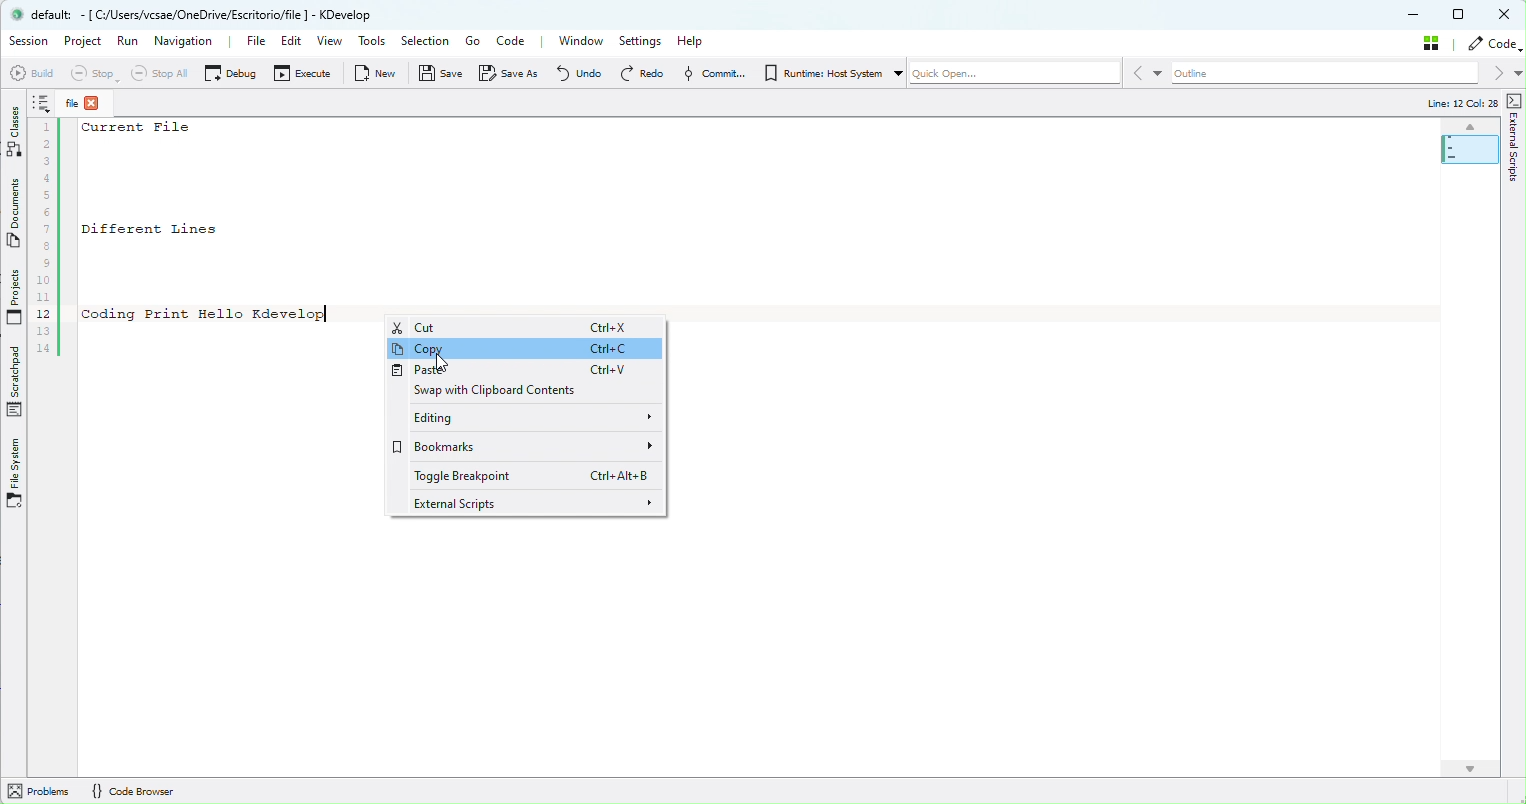 Image resolution: width=1526 pixels, height=804 pixels. What do you see at coordinates (831, 73) in the screenshot?
I see `Runtime` at bounding box center [831, 73].